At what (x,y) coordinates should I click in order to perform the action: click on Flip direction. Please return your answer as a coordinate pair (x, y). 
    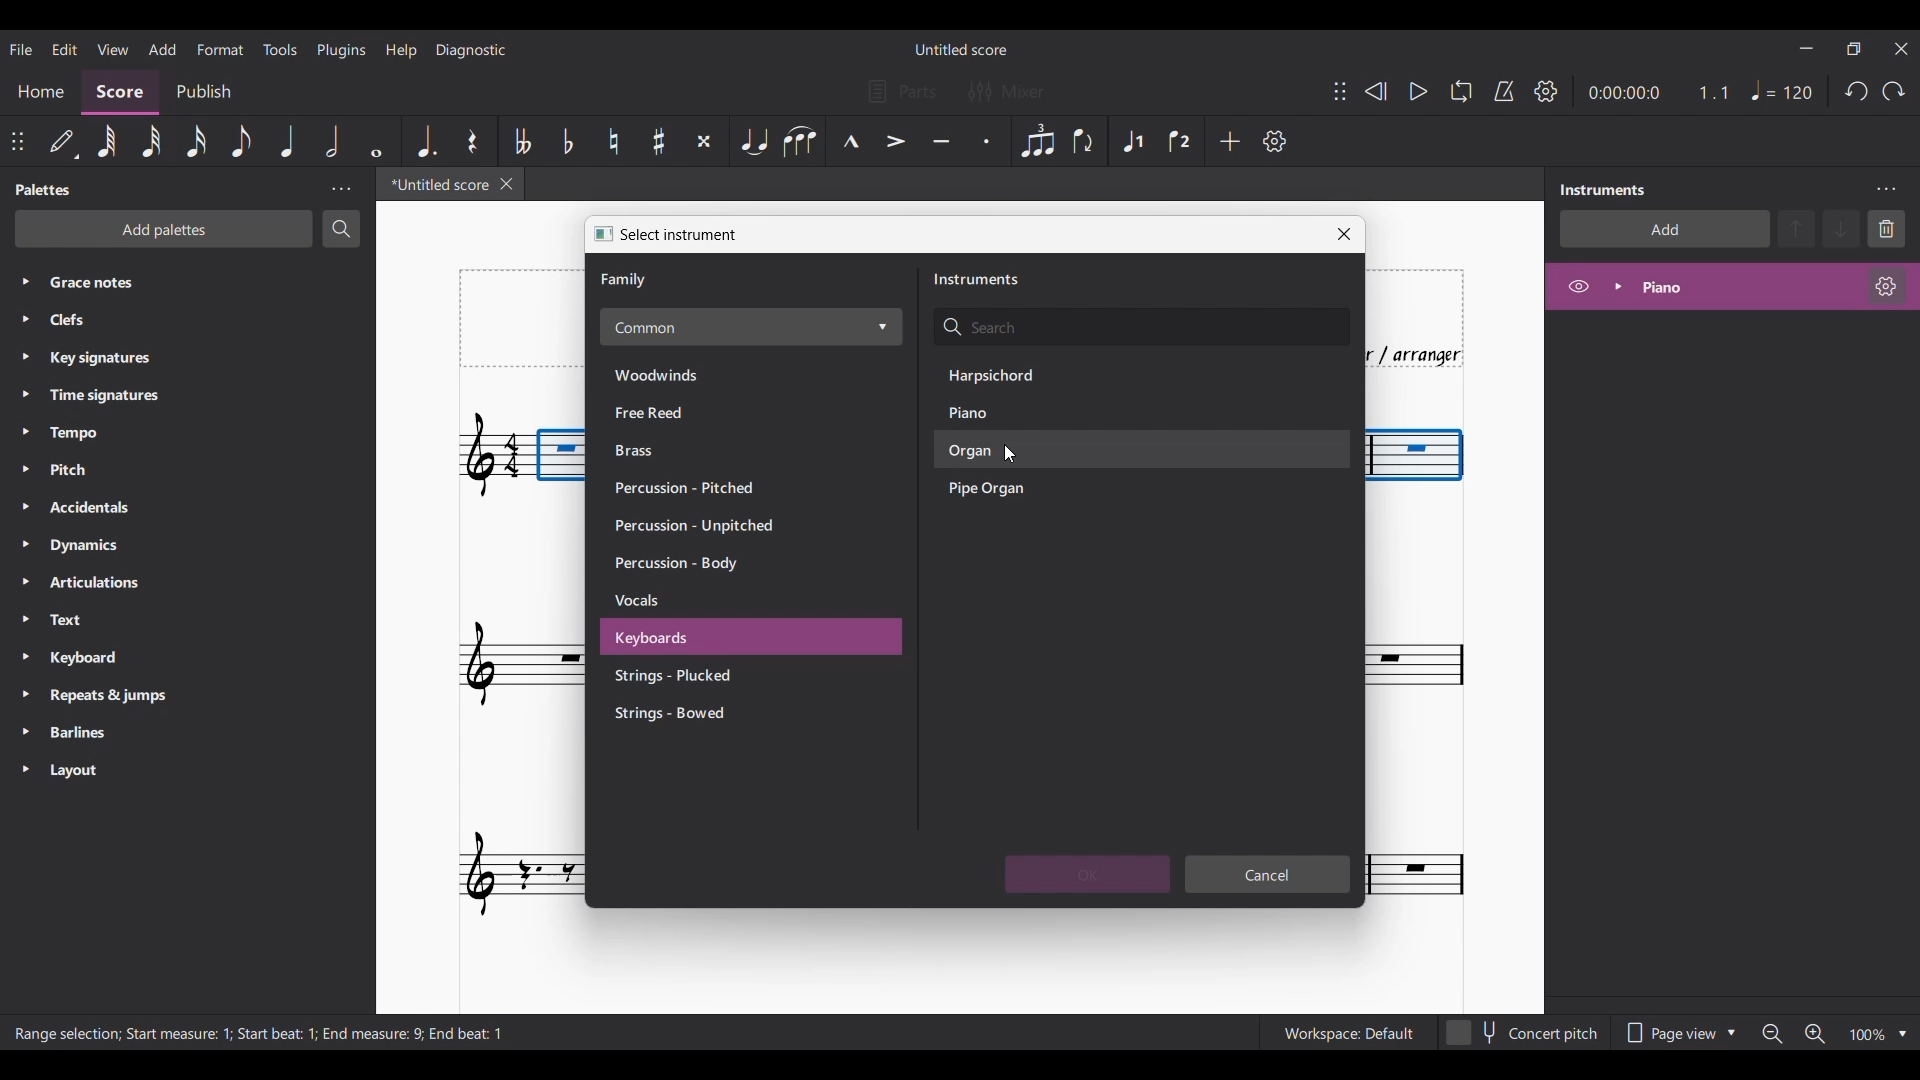
    Looking at the image, I should click on (1083, 141).